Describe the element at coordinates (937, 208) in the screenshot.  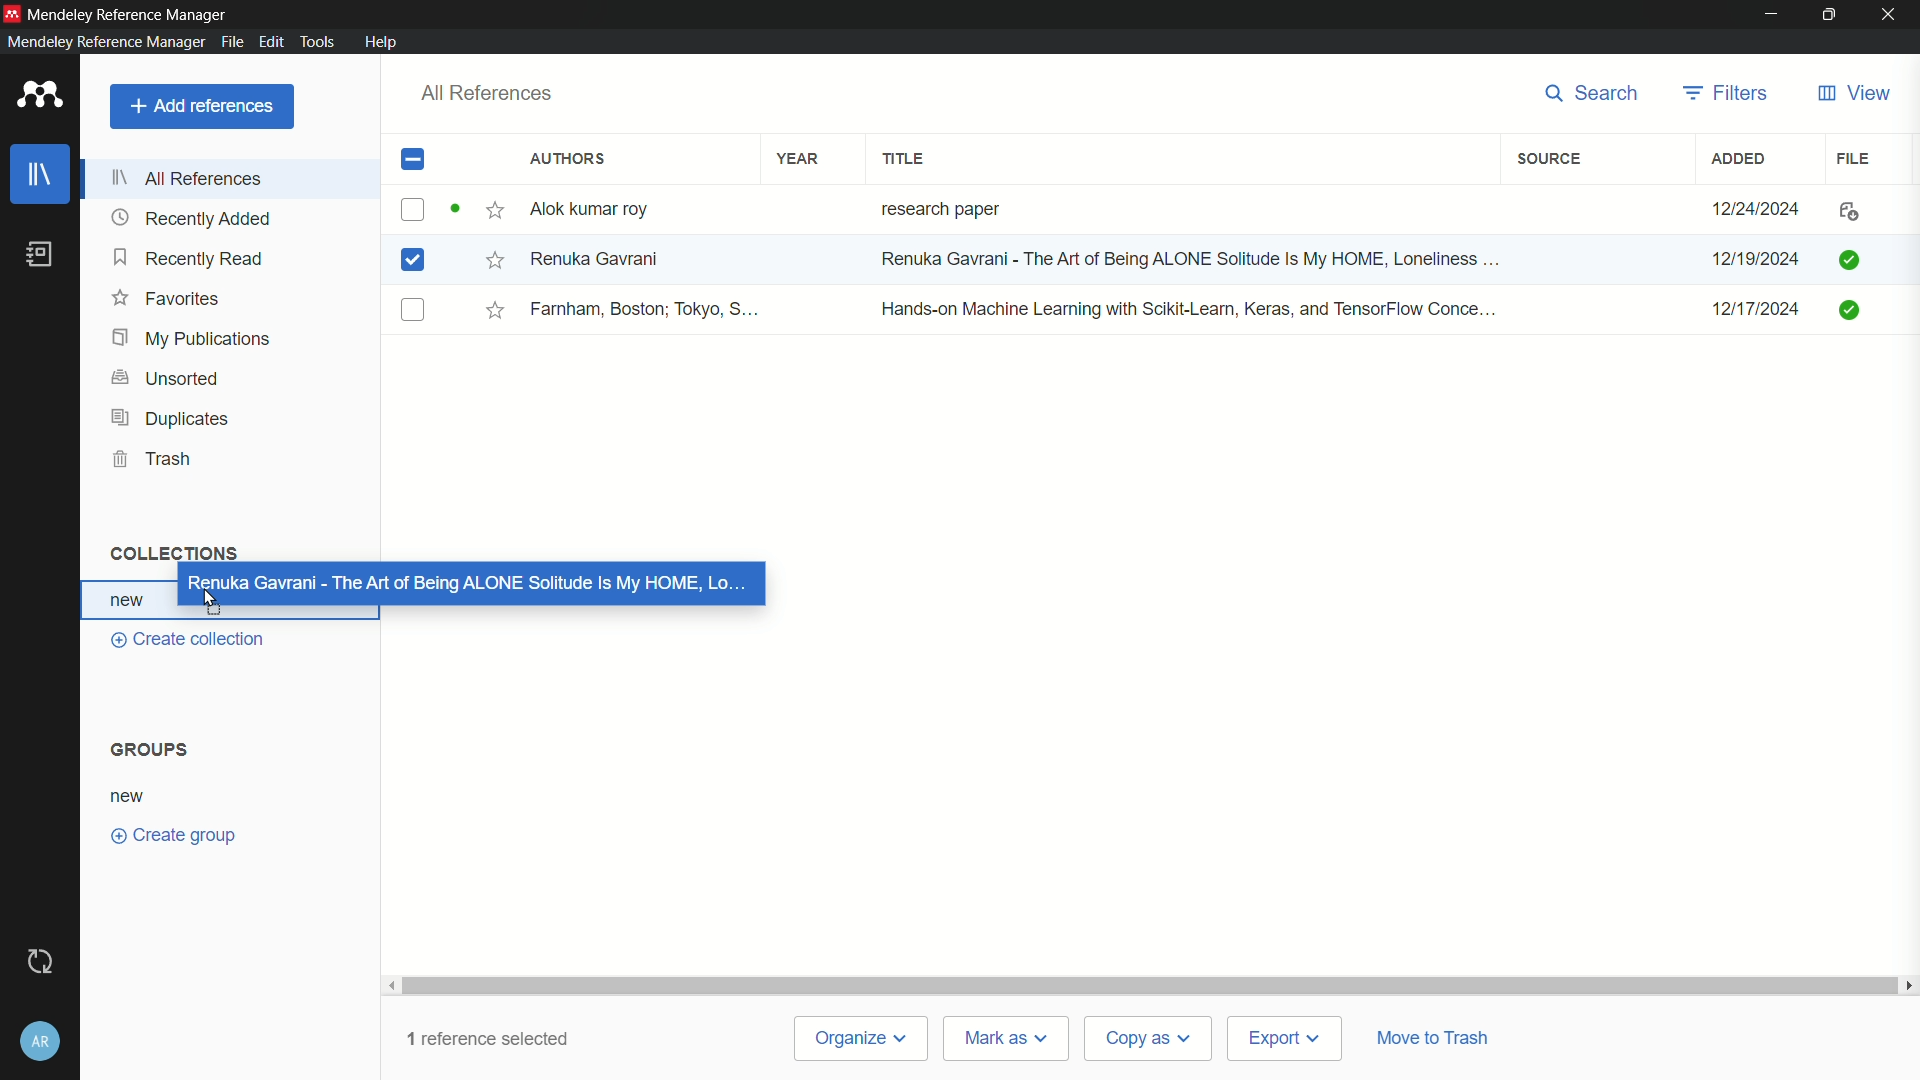
I see `research paper` at that location.